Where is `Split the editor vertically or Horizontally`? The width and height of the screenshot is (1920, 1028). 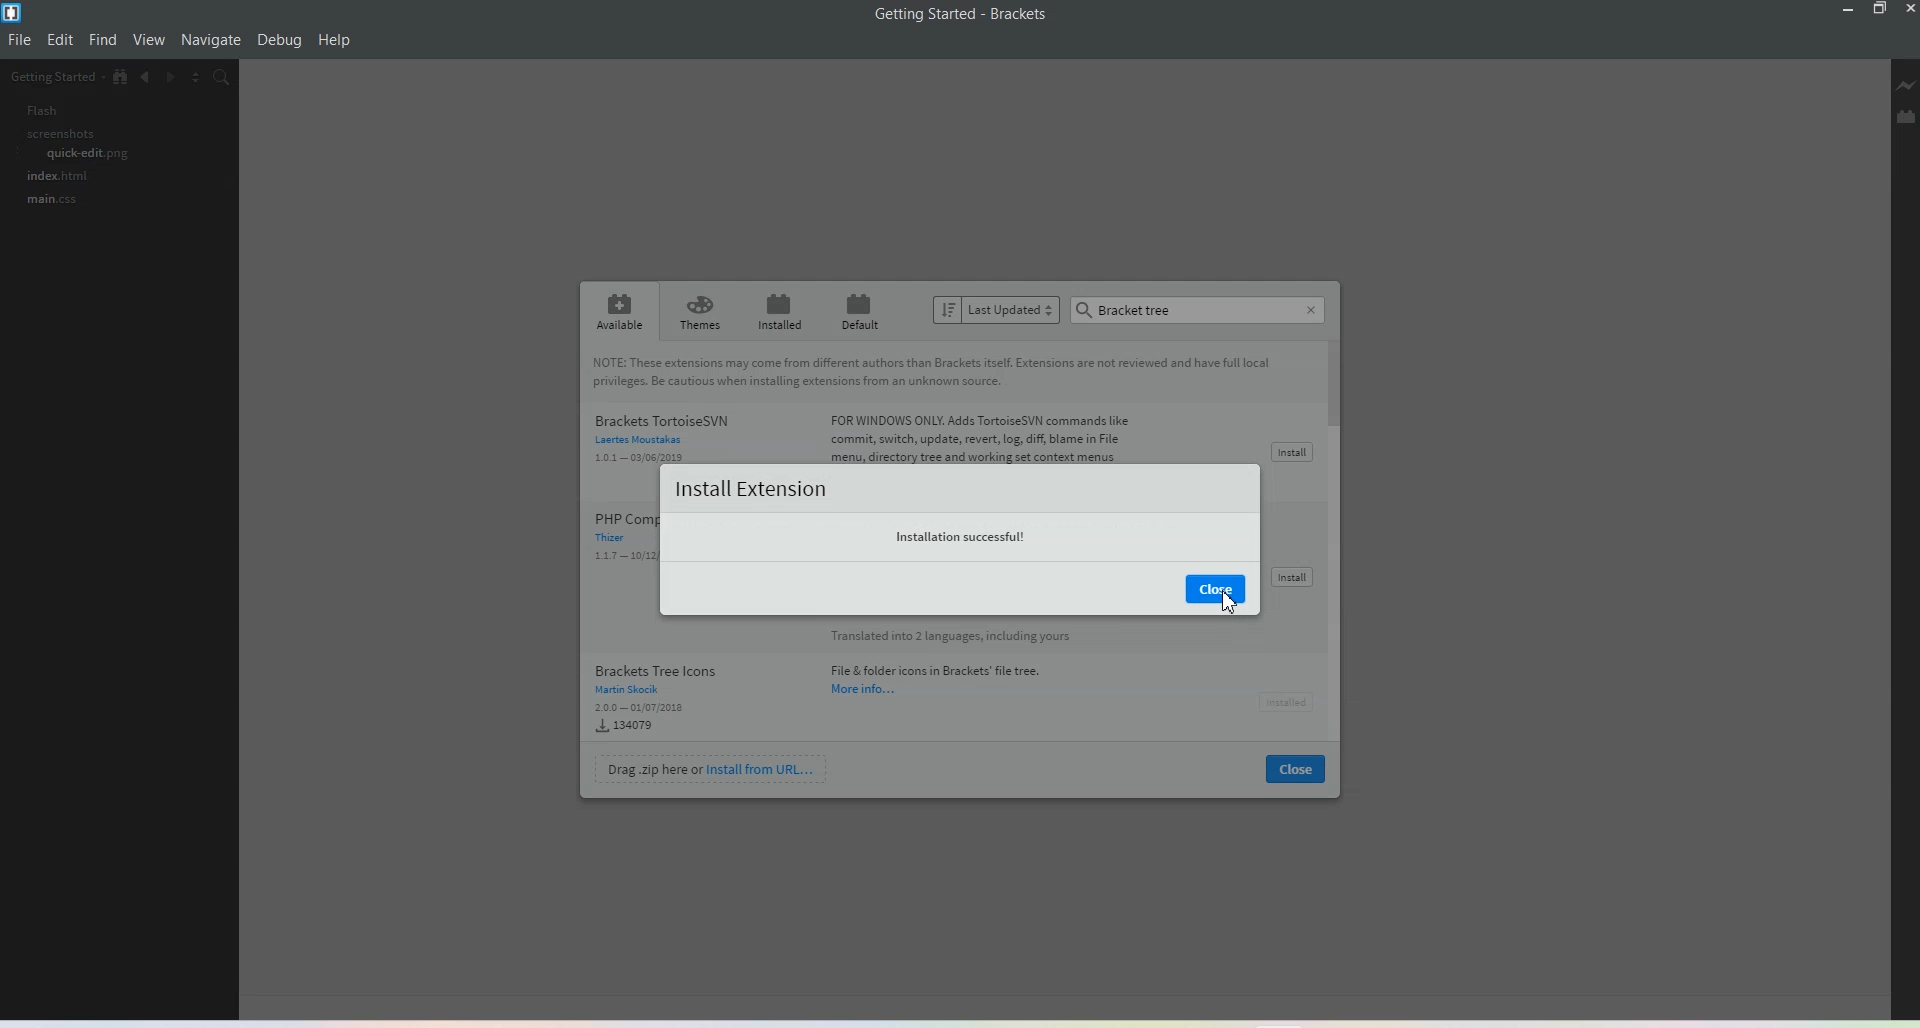 Split the editor vertically or Horizontally is located at coordinates (201, 79).